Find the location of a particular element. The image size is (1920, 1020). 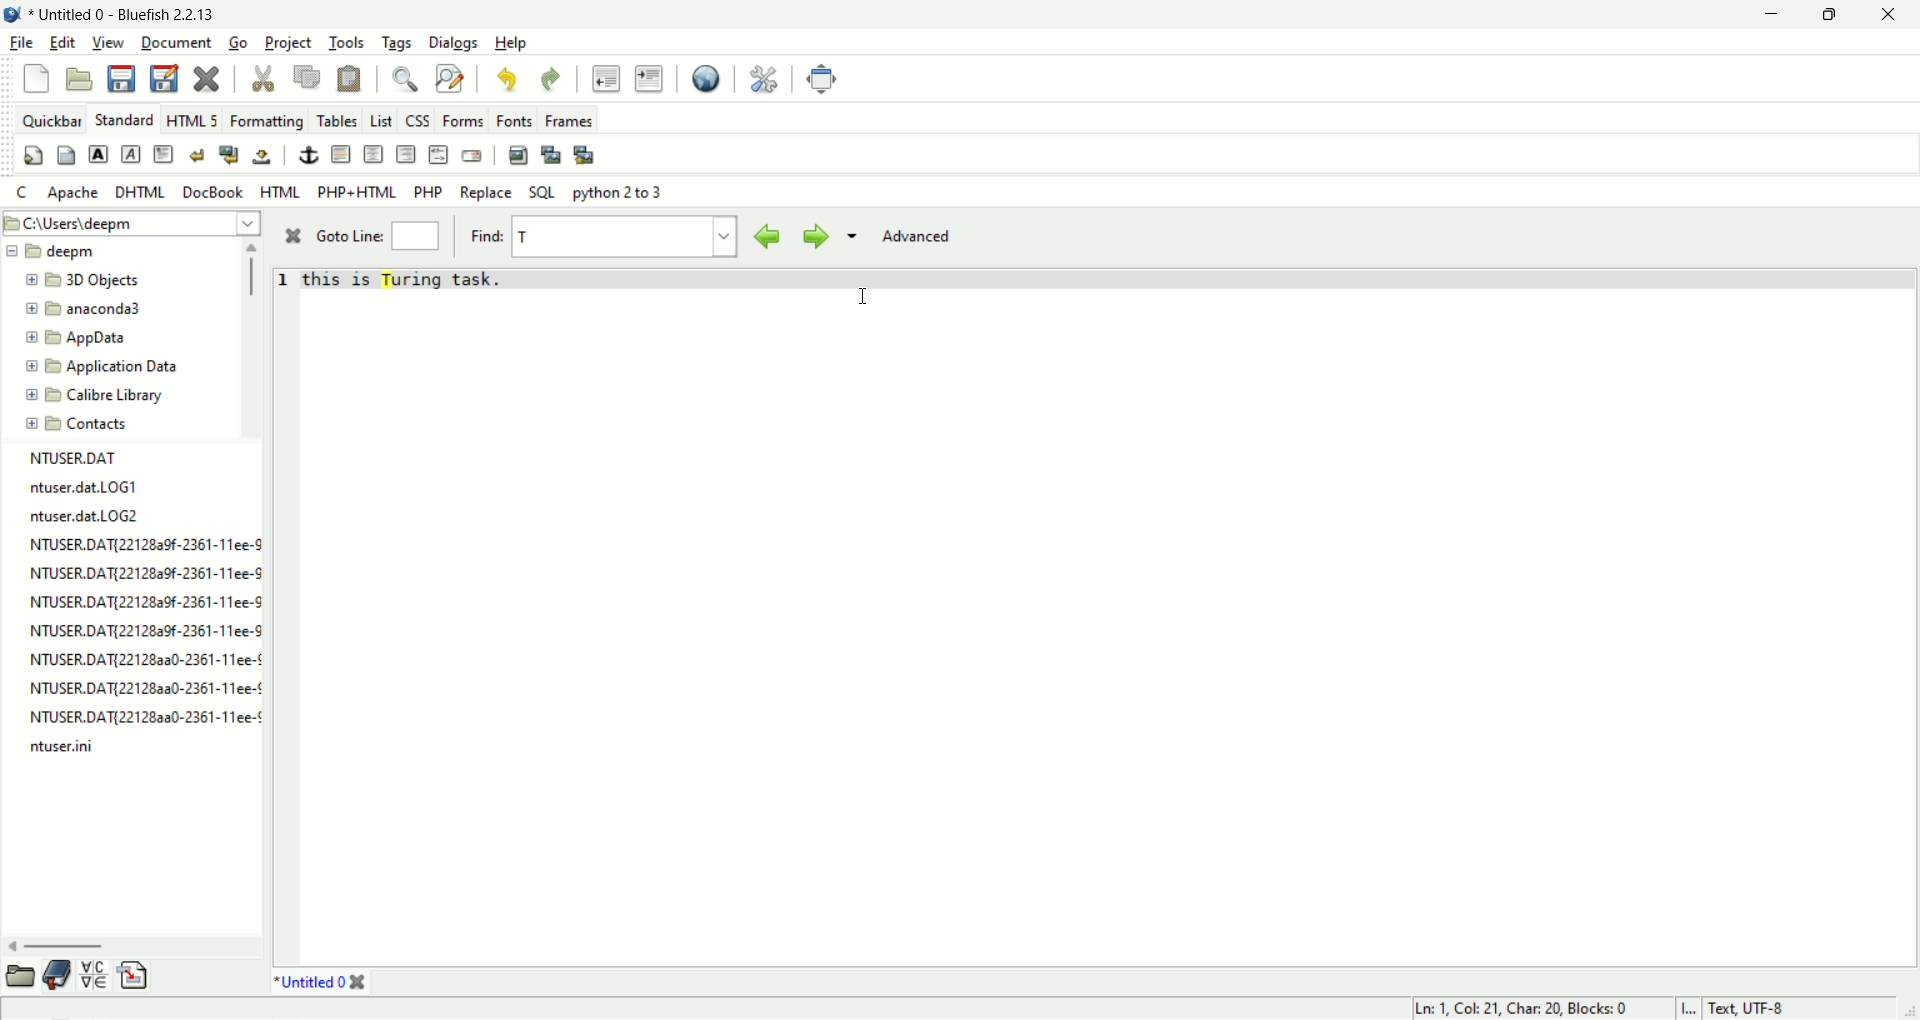

paste is located at coordinates (349, 80).